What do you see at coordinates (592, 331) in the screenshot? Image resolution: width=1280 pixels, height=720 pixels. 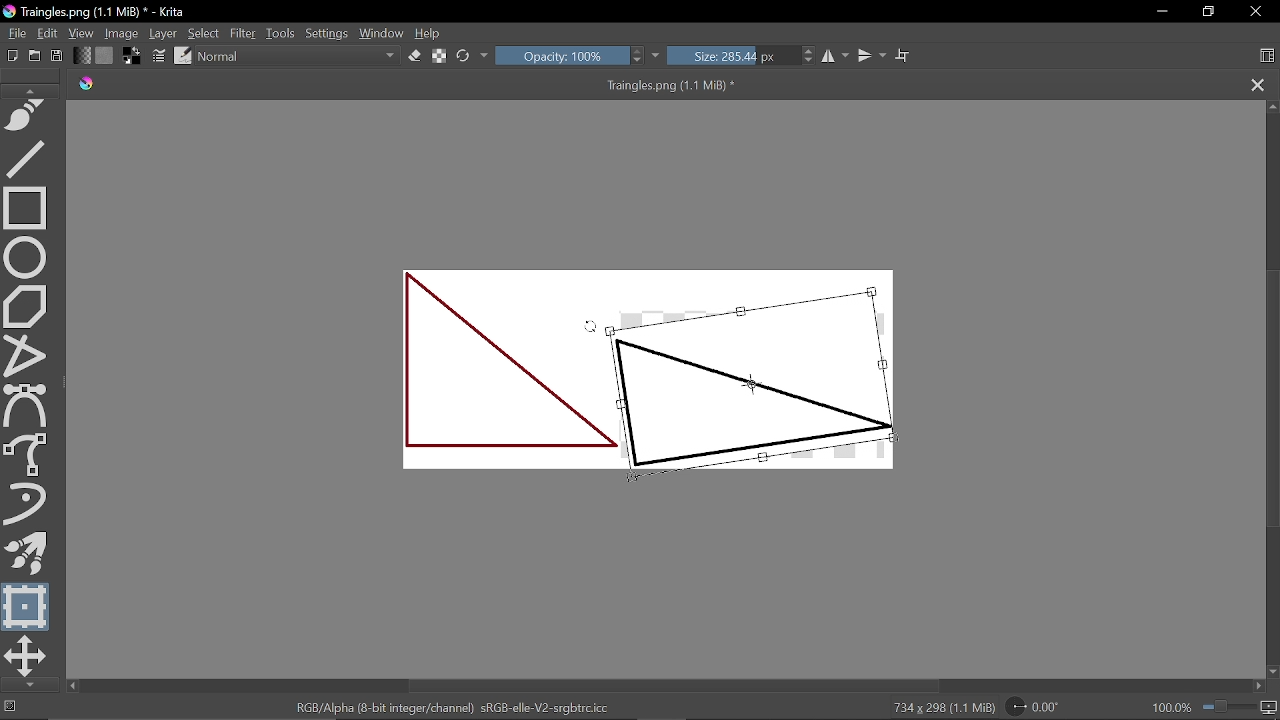 I see `Cursor` at bounding box center [592, 331].